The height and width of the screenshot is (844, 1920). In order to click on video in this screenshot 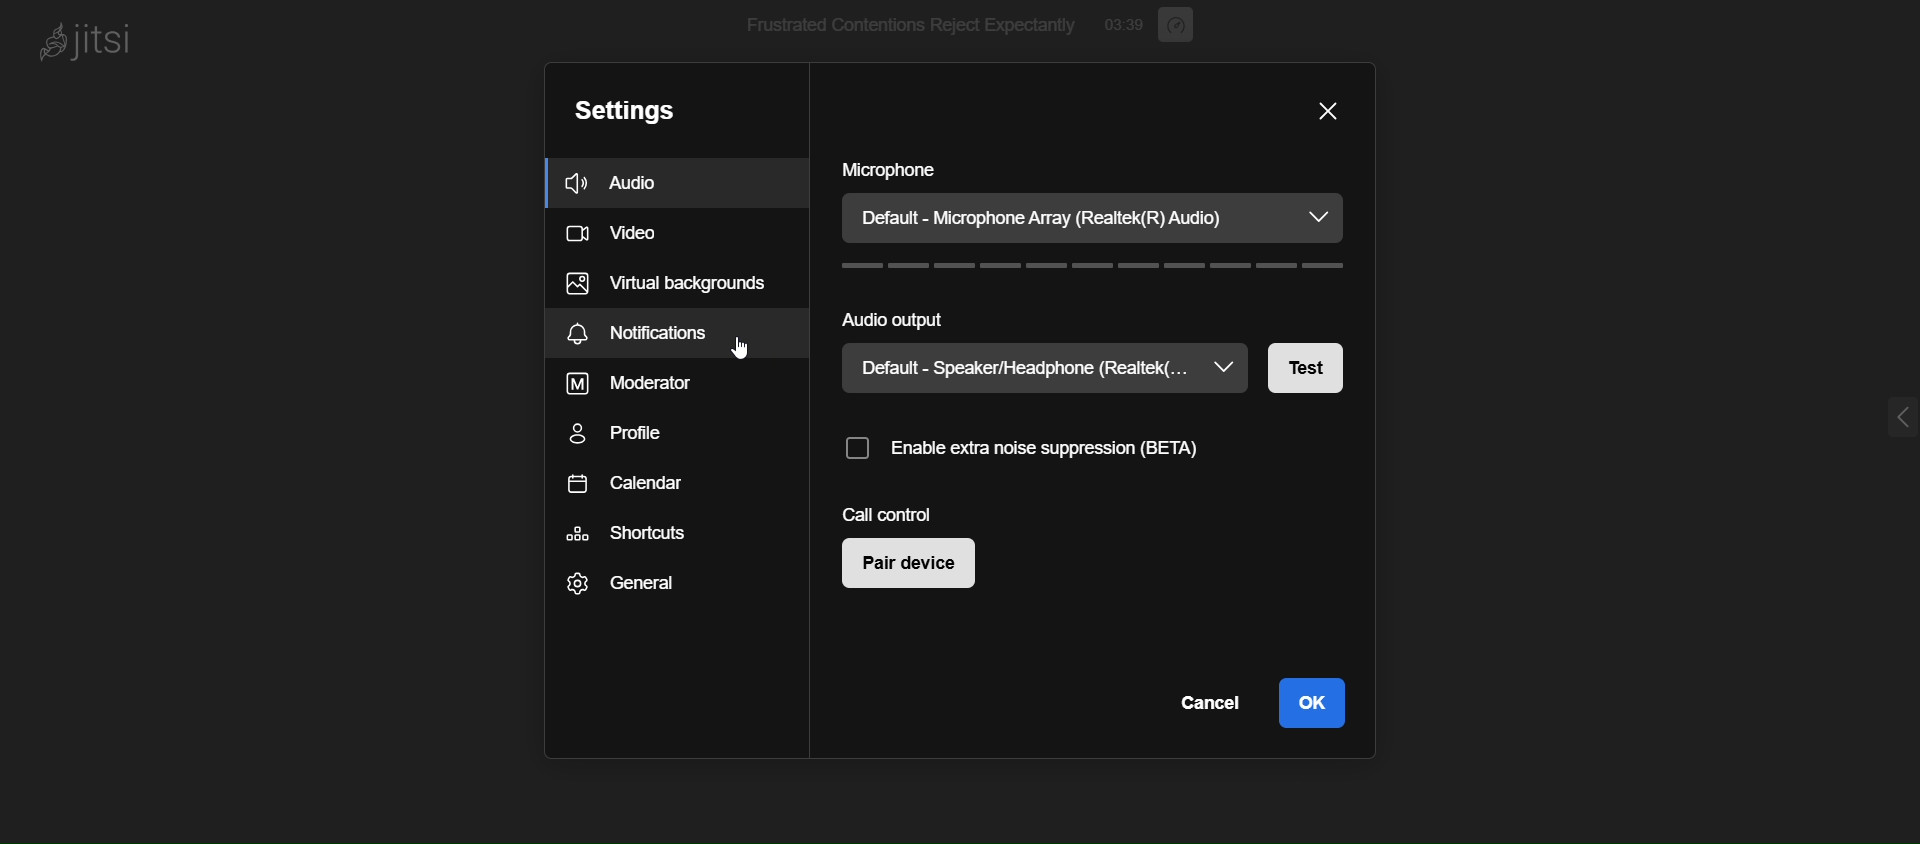, I will do `click(620, 233)`.